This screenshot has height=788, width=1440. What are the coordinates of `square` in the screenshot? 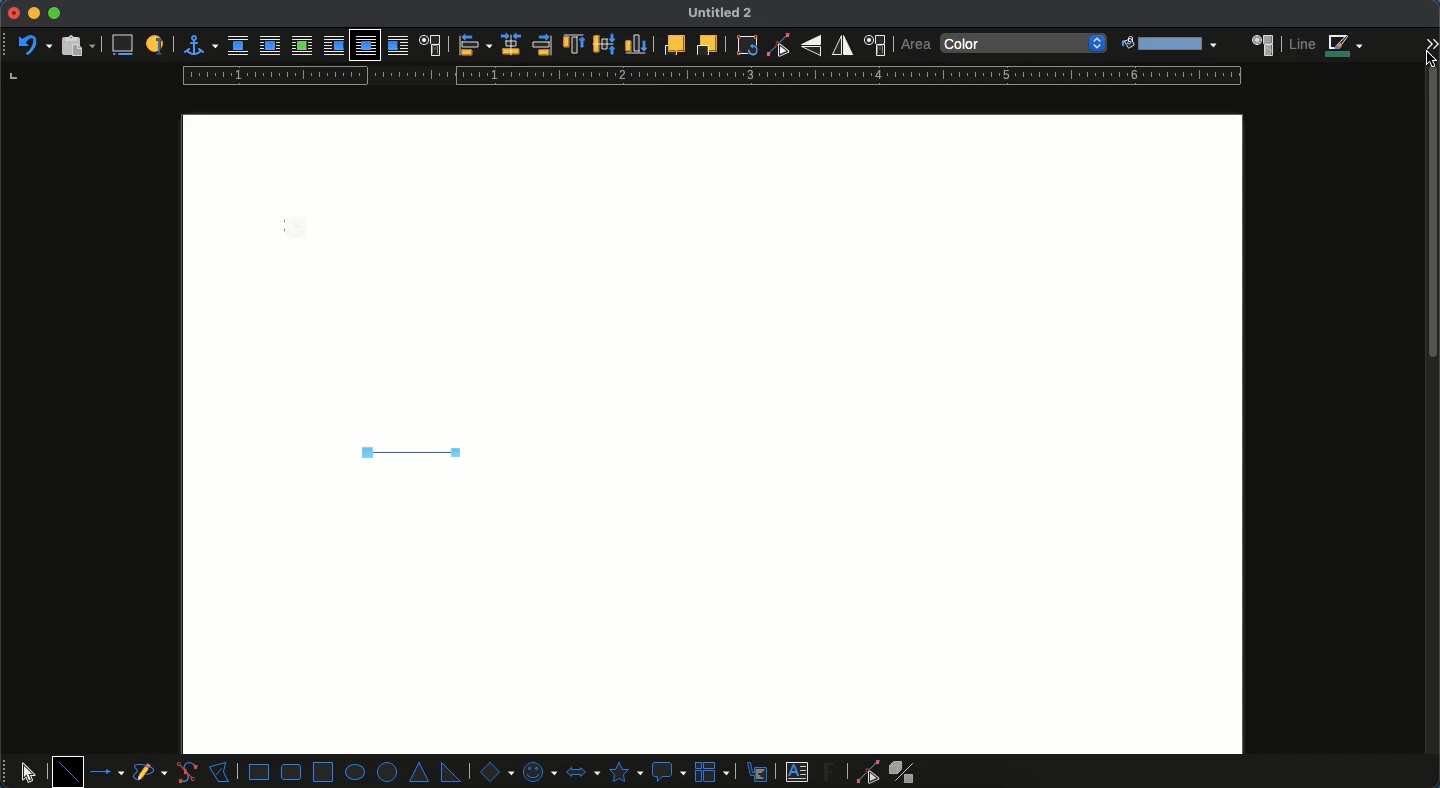 It's located at (323, 770).